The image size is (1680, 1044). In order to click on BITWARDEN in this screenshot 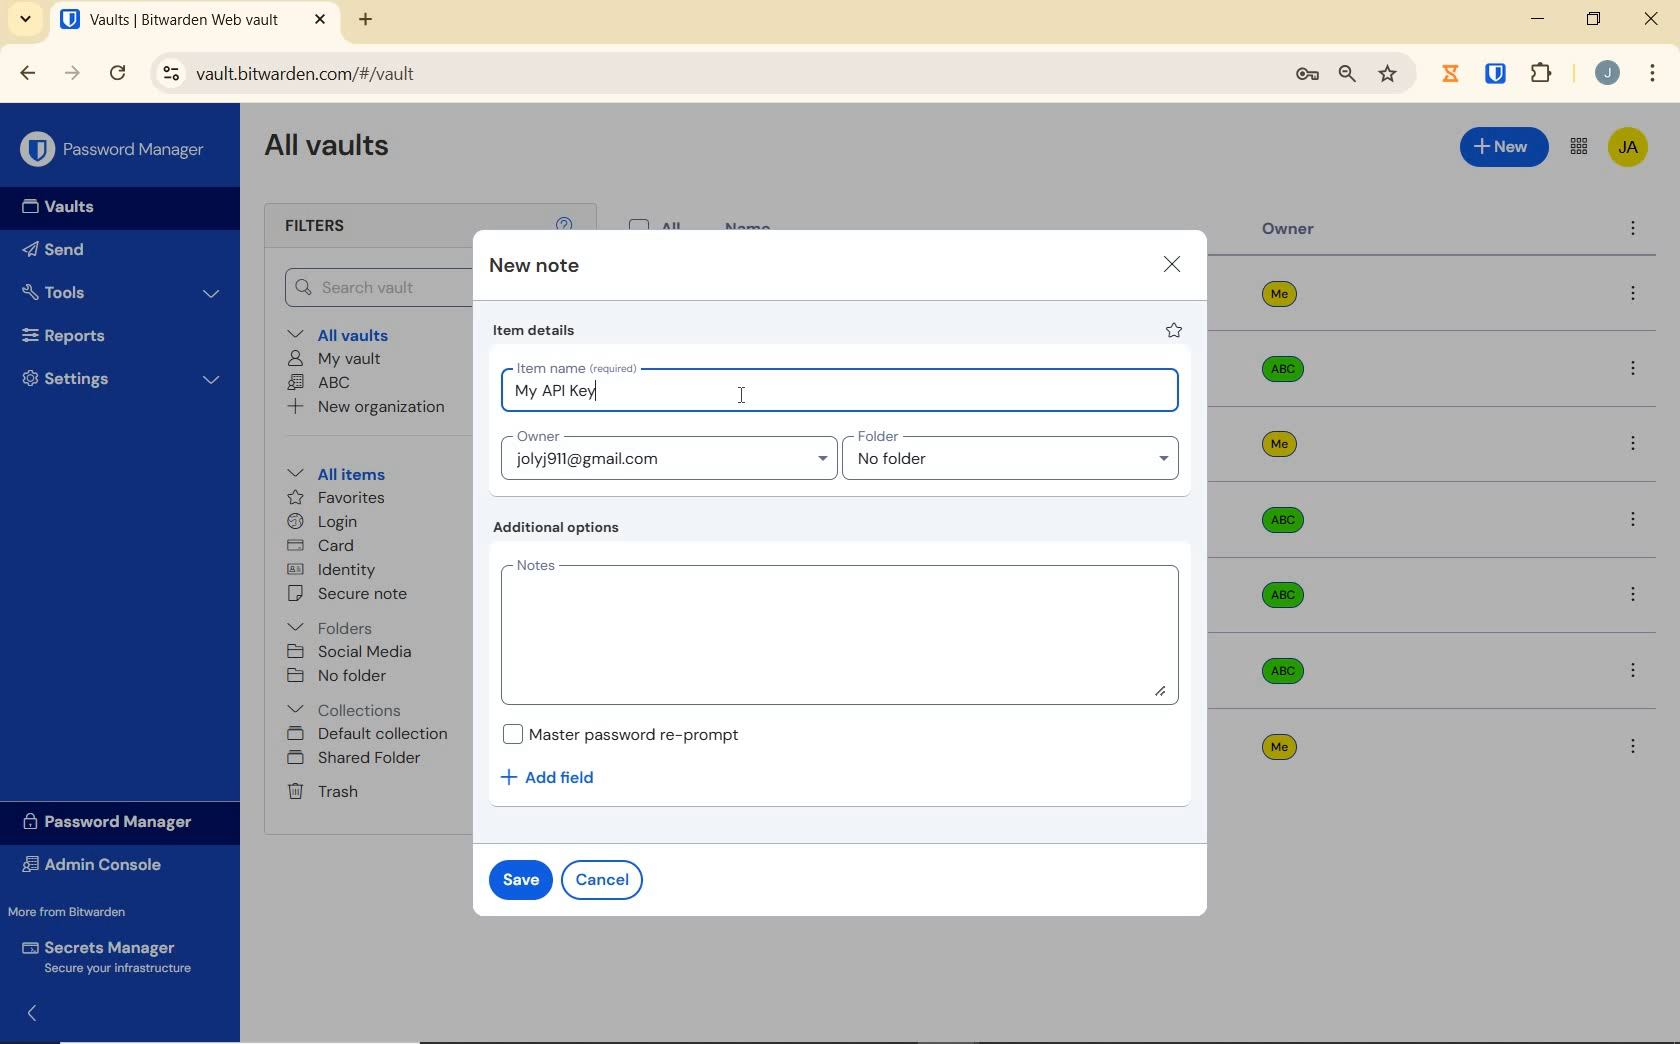, I will do `click(1497, 74)`.